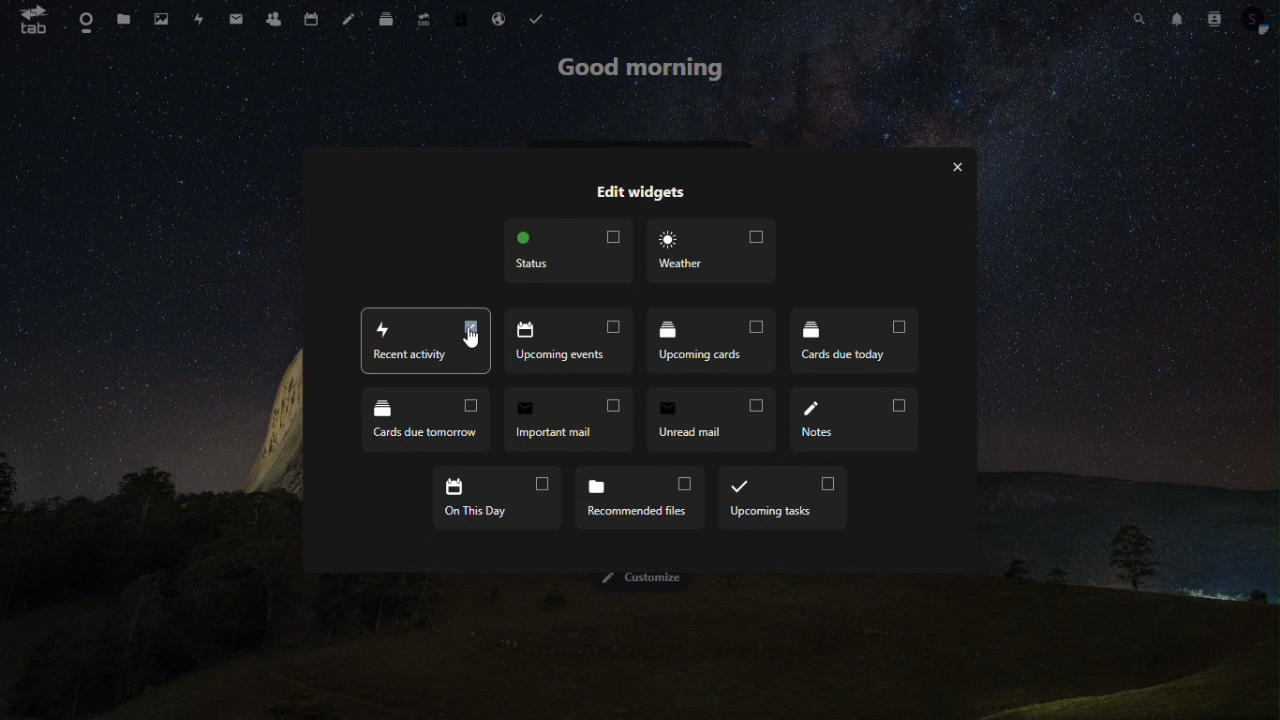 This screenshot has width=1280, height=720. Describe the element at coordinates (644, 67) in the screenshot. I see `good morning` at that location.